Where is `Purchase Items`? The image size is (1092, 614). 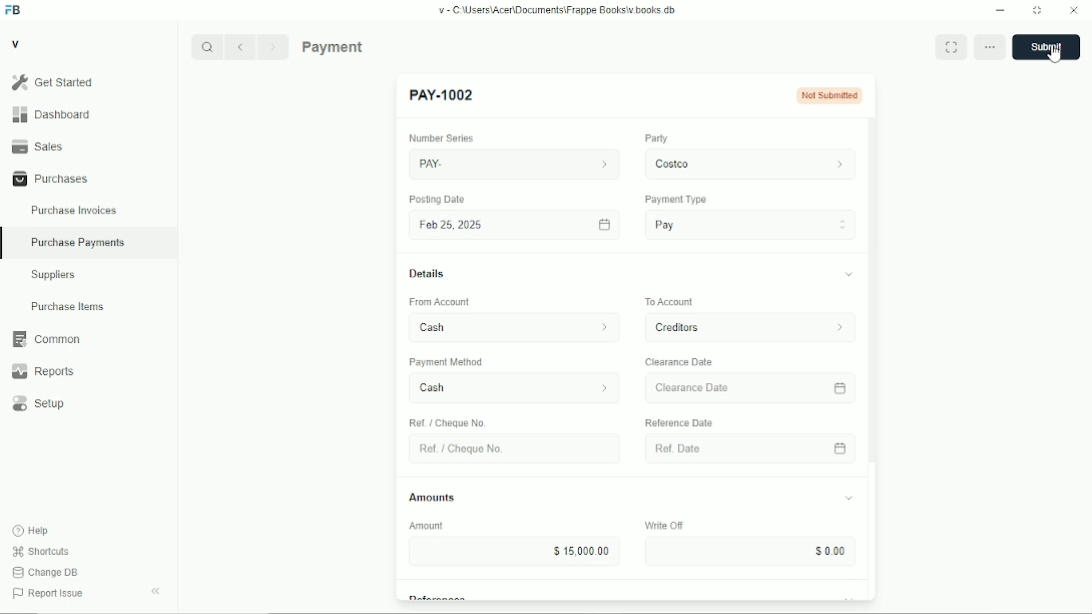 Purchase Items is located at coordinates (88, 306).